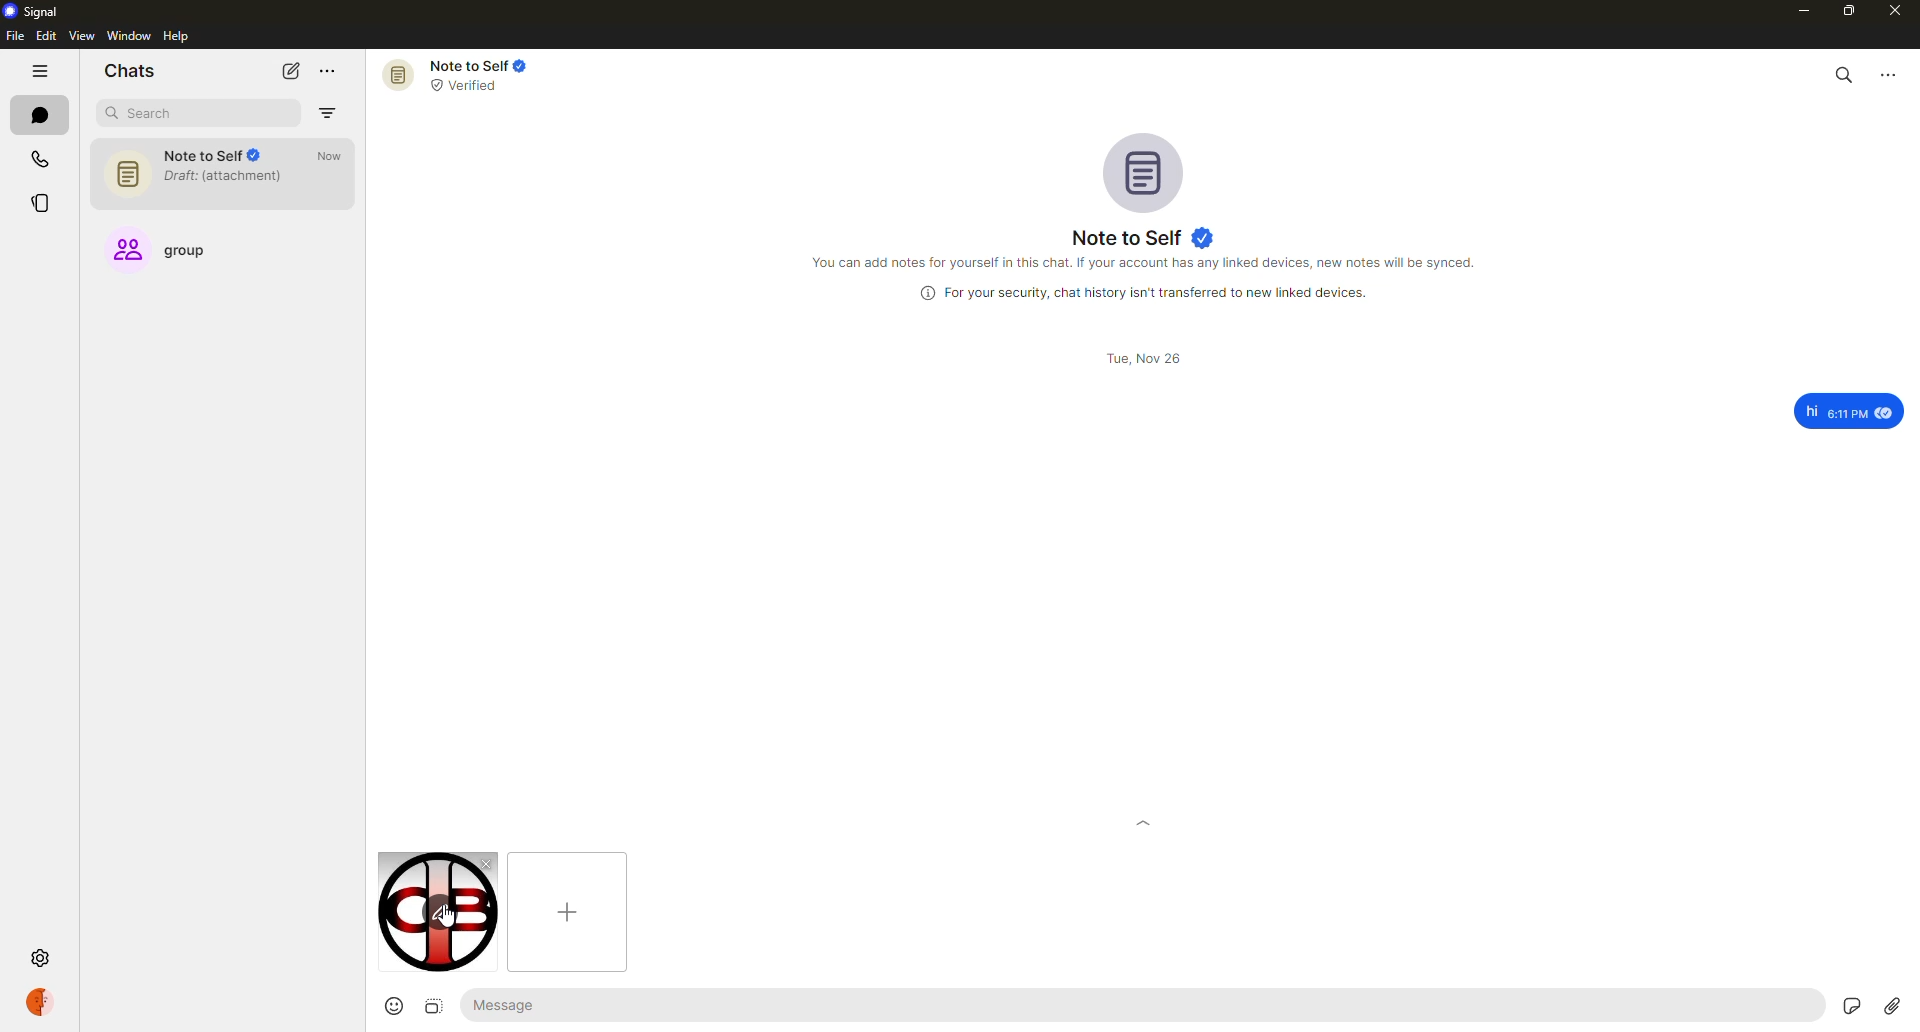 This screenshot has height=1032, width=1920. I want to click on profile, so click(37, 1005).